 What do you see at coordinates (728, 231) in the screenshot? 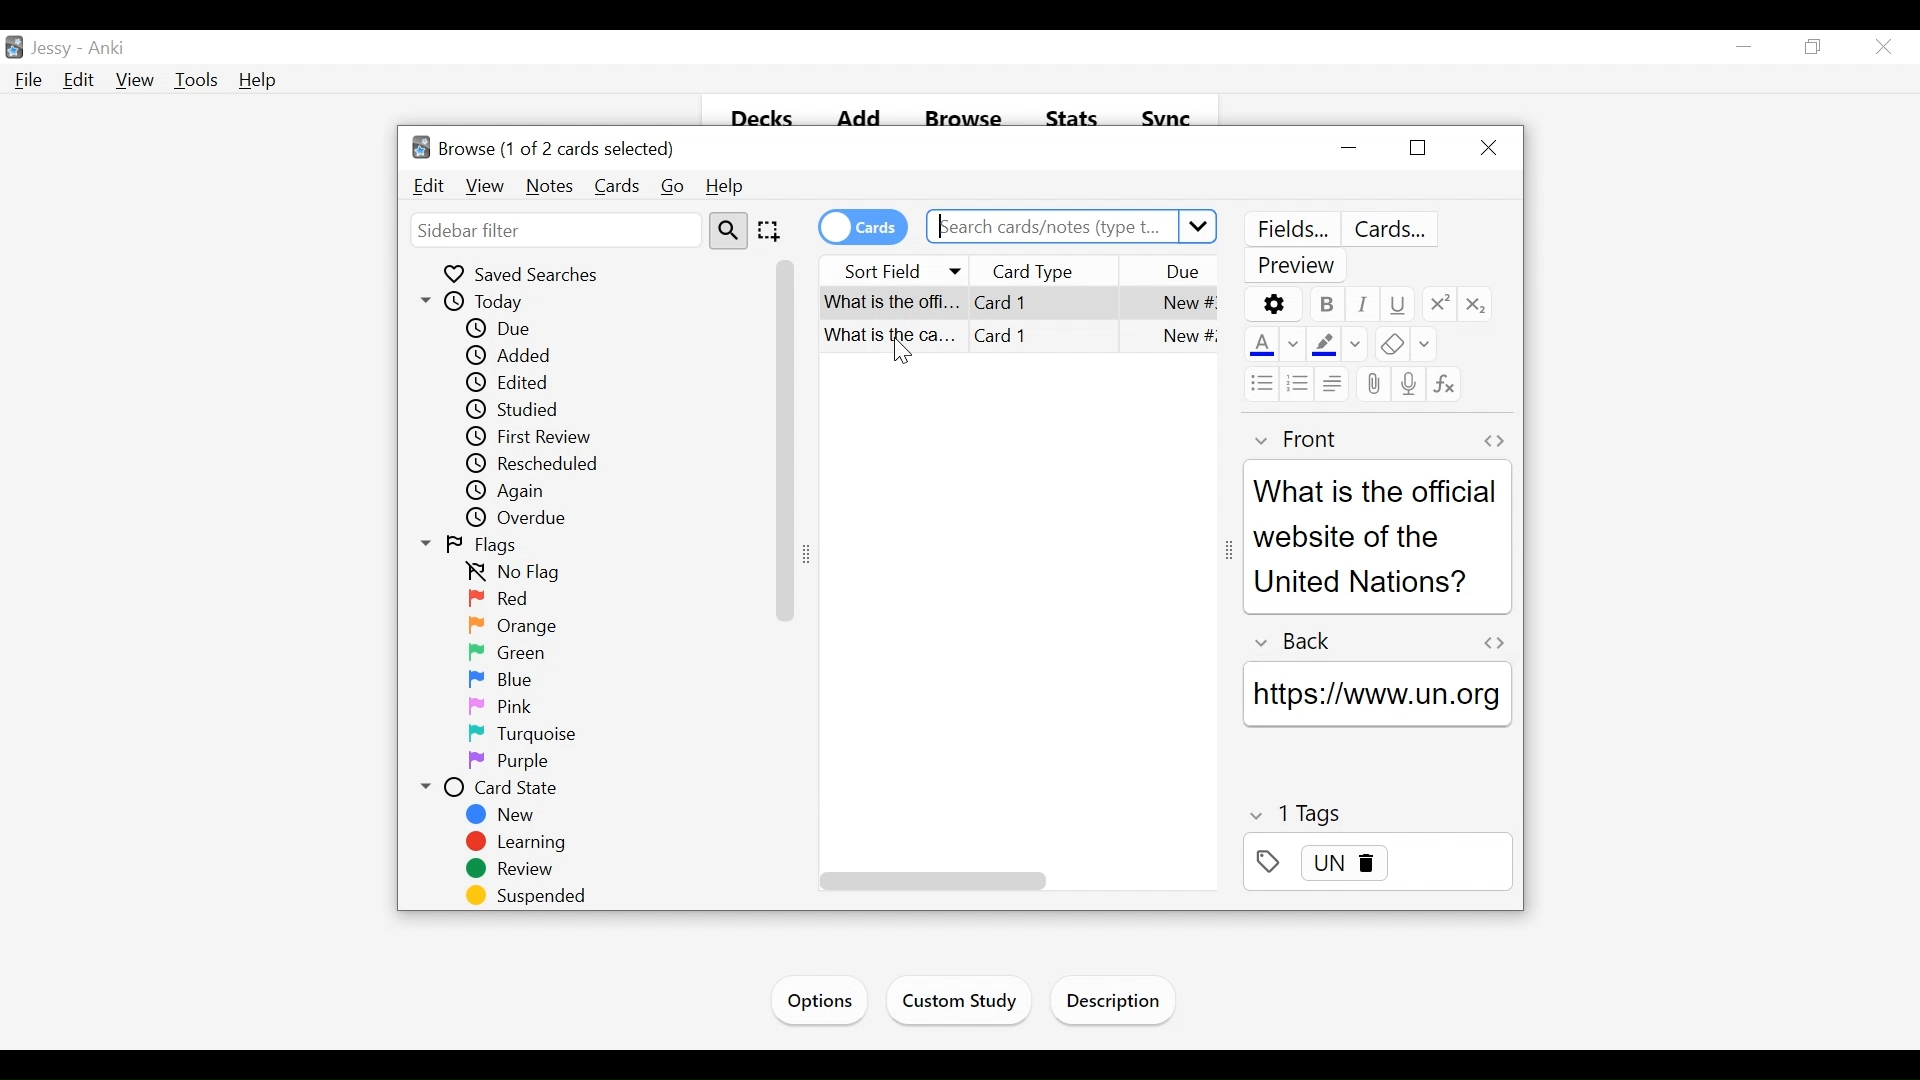
I see `Search Tool` at bounding box center [728, 231].